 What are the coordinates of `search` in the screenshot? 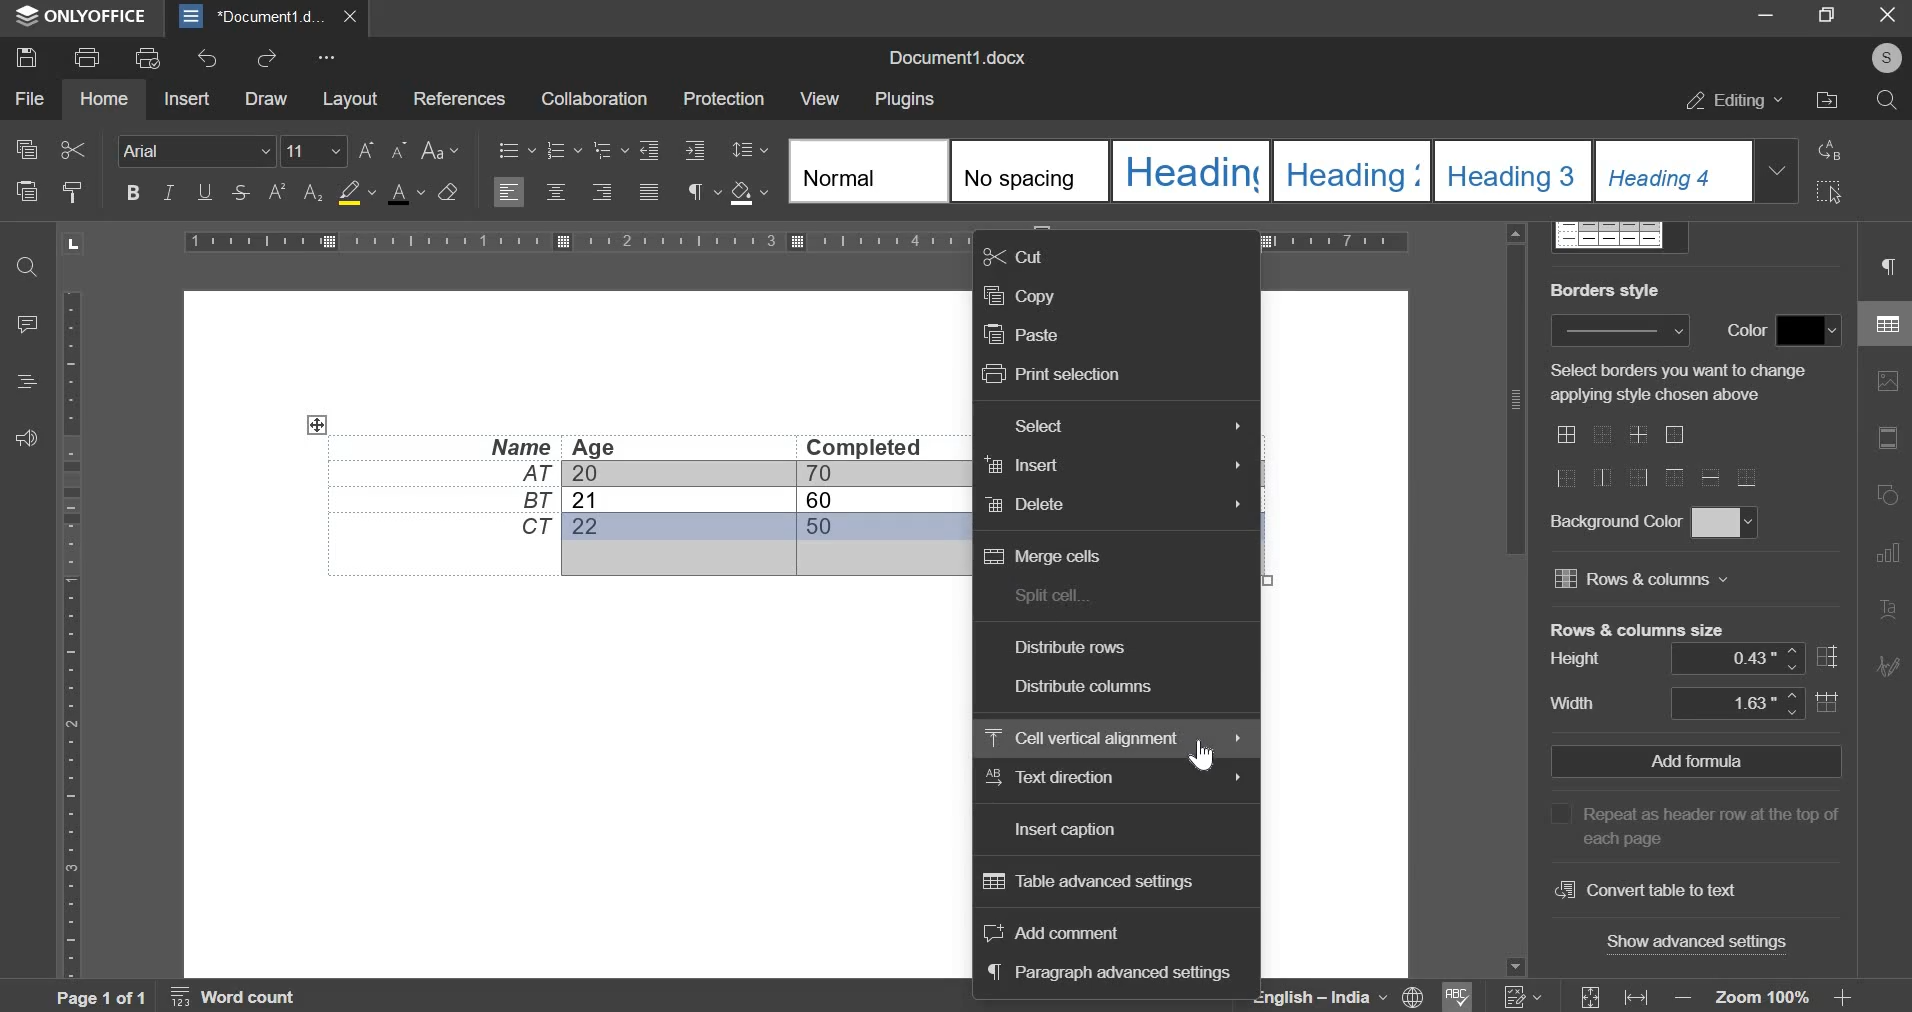 It's located at (28, 263).